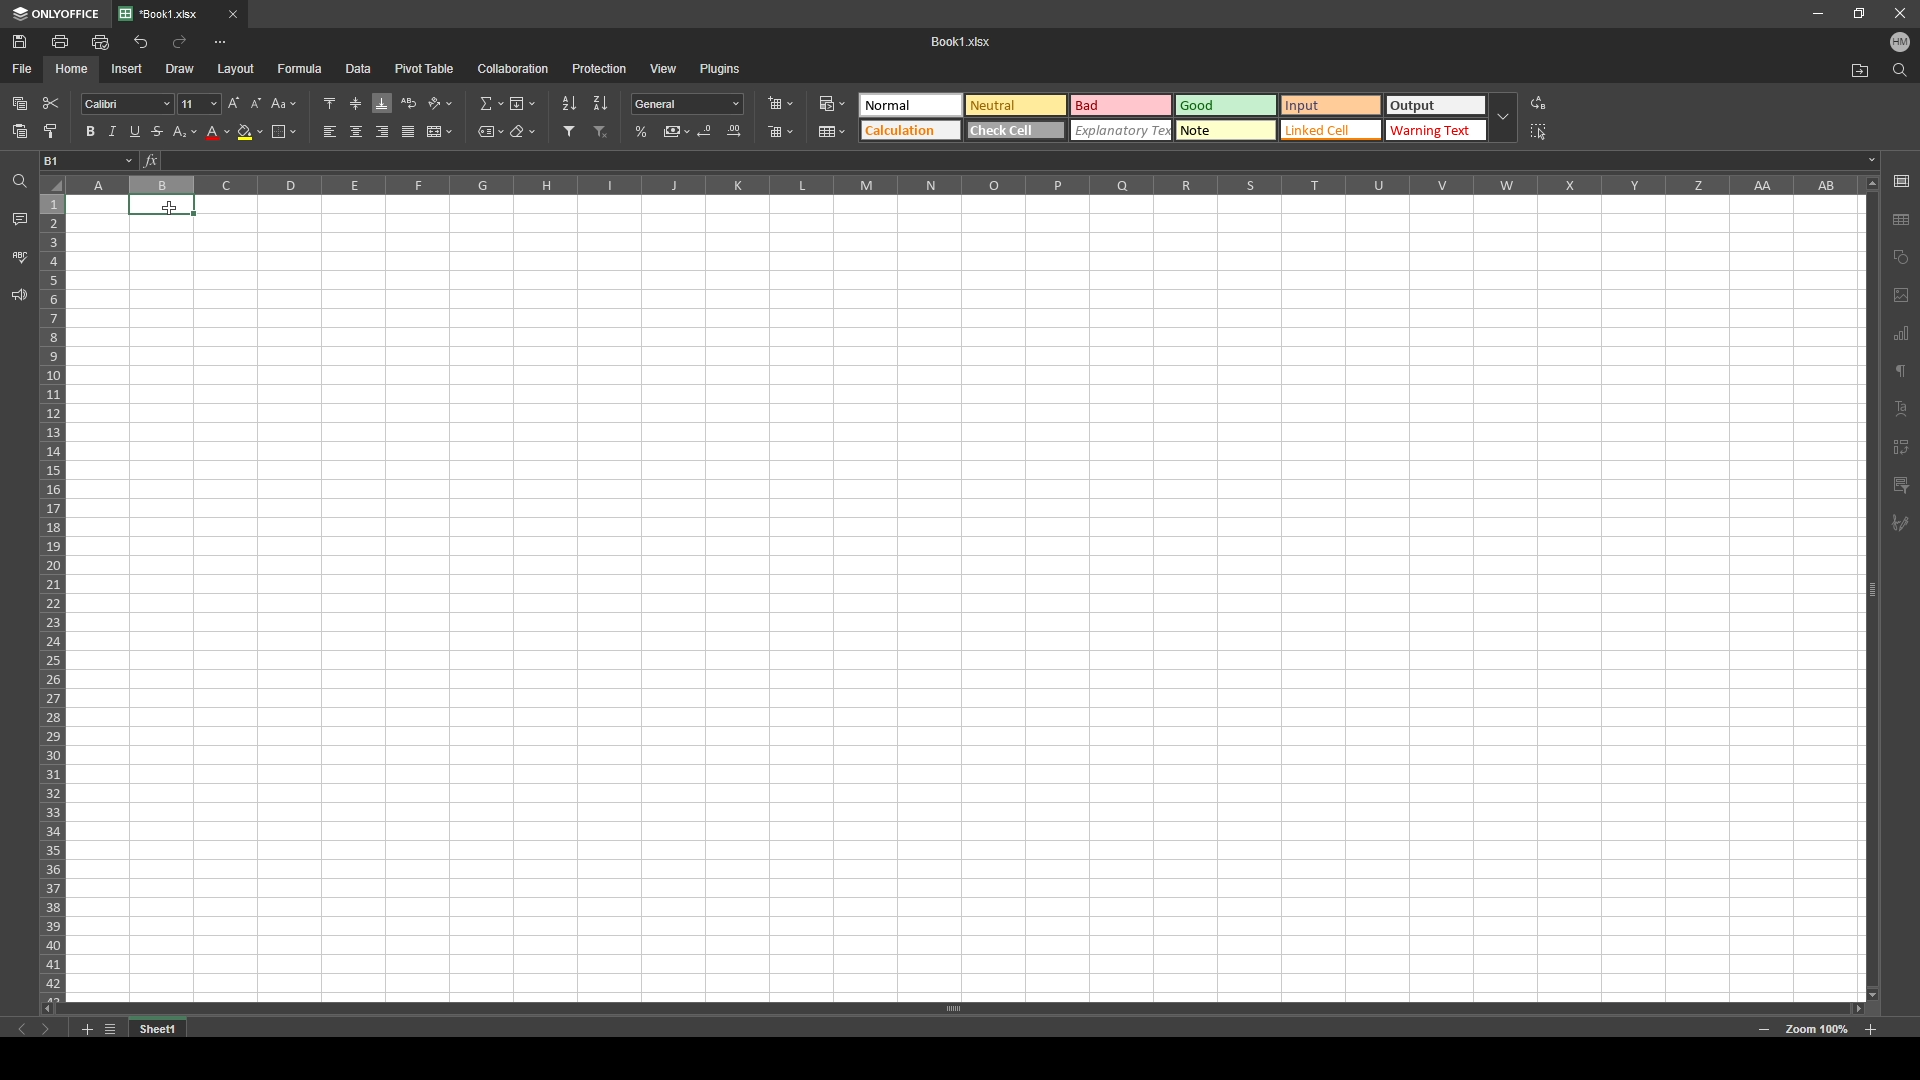  I want to click on photos, so click(1902, 295).